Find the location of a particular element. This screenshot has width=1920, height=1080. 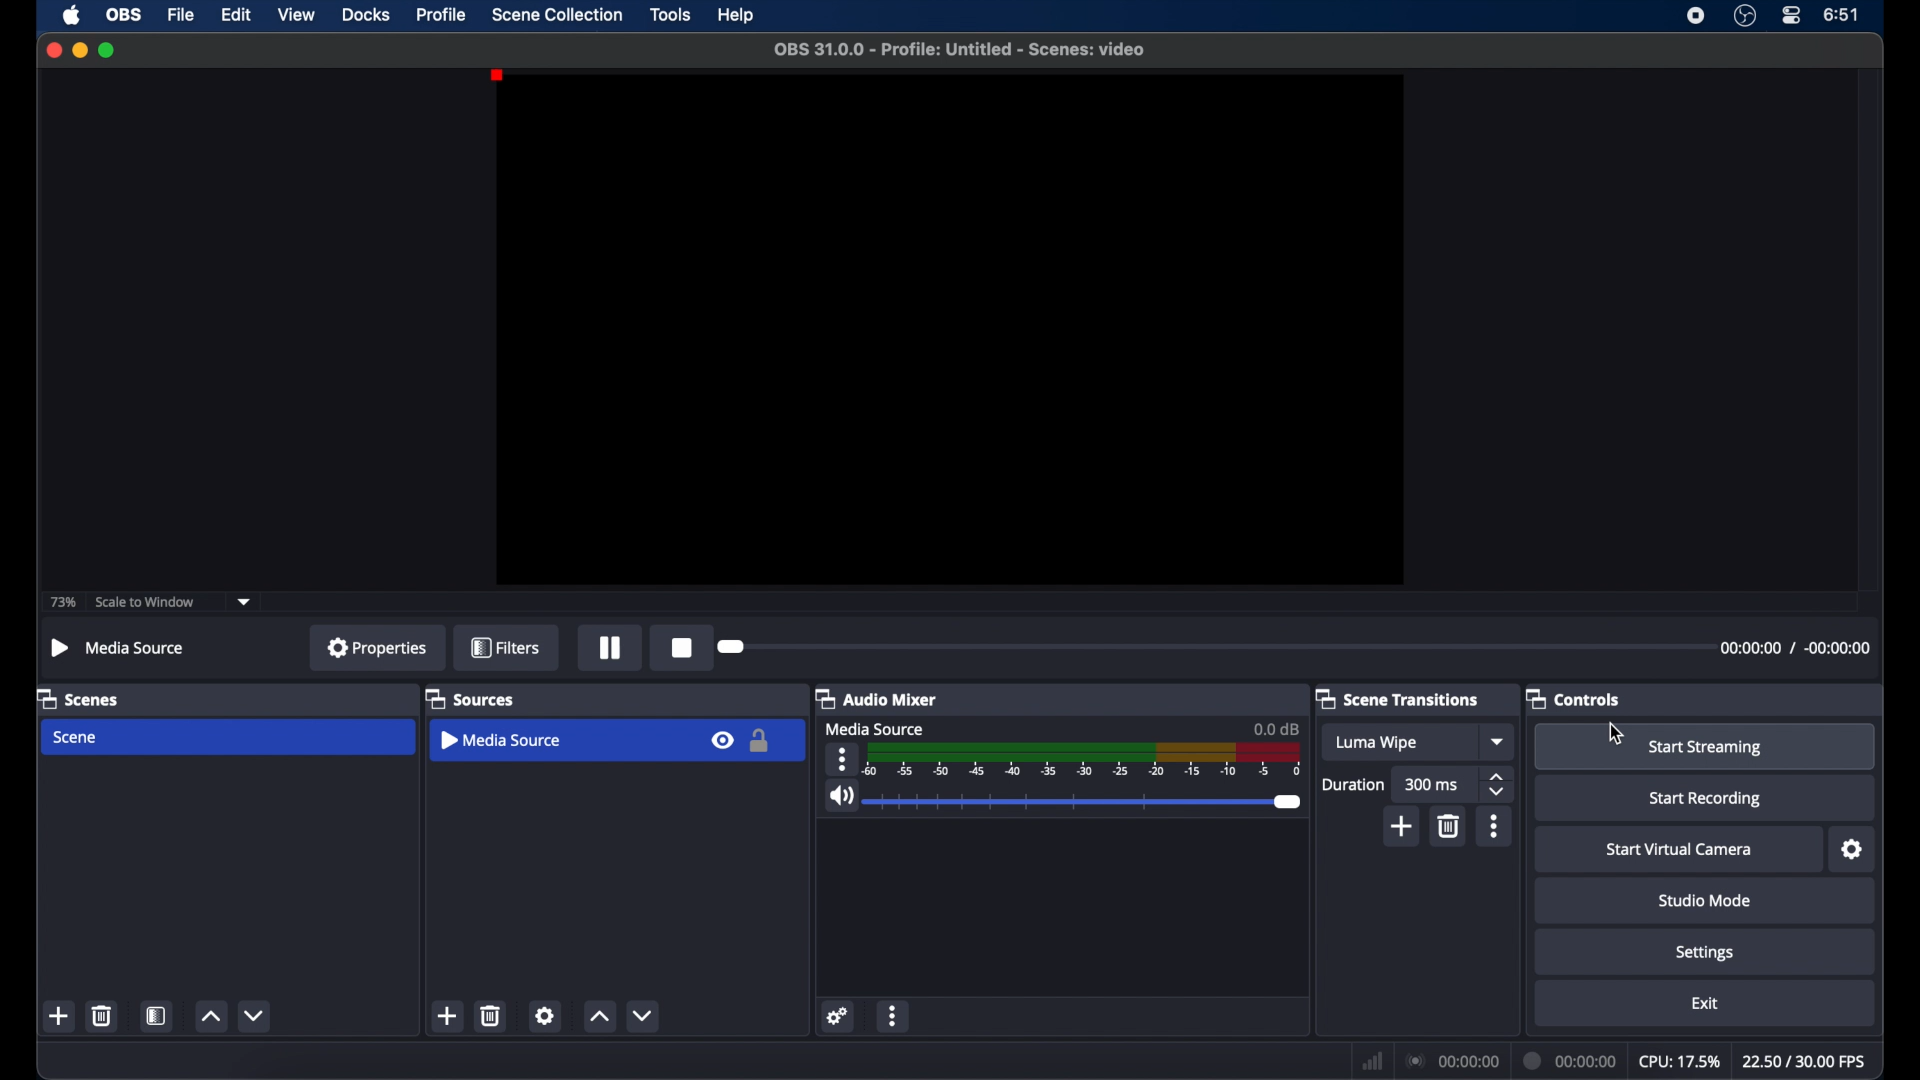

visibility is located at coordinates (721, 739).